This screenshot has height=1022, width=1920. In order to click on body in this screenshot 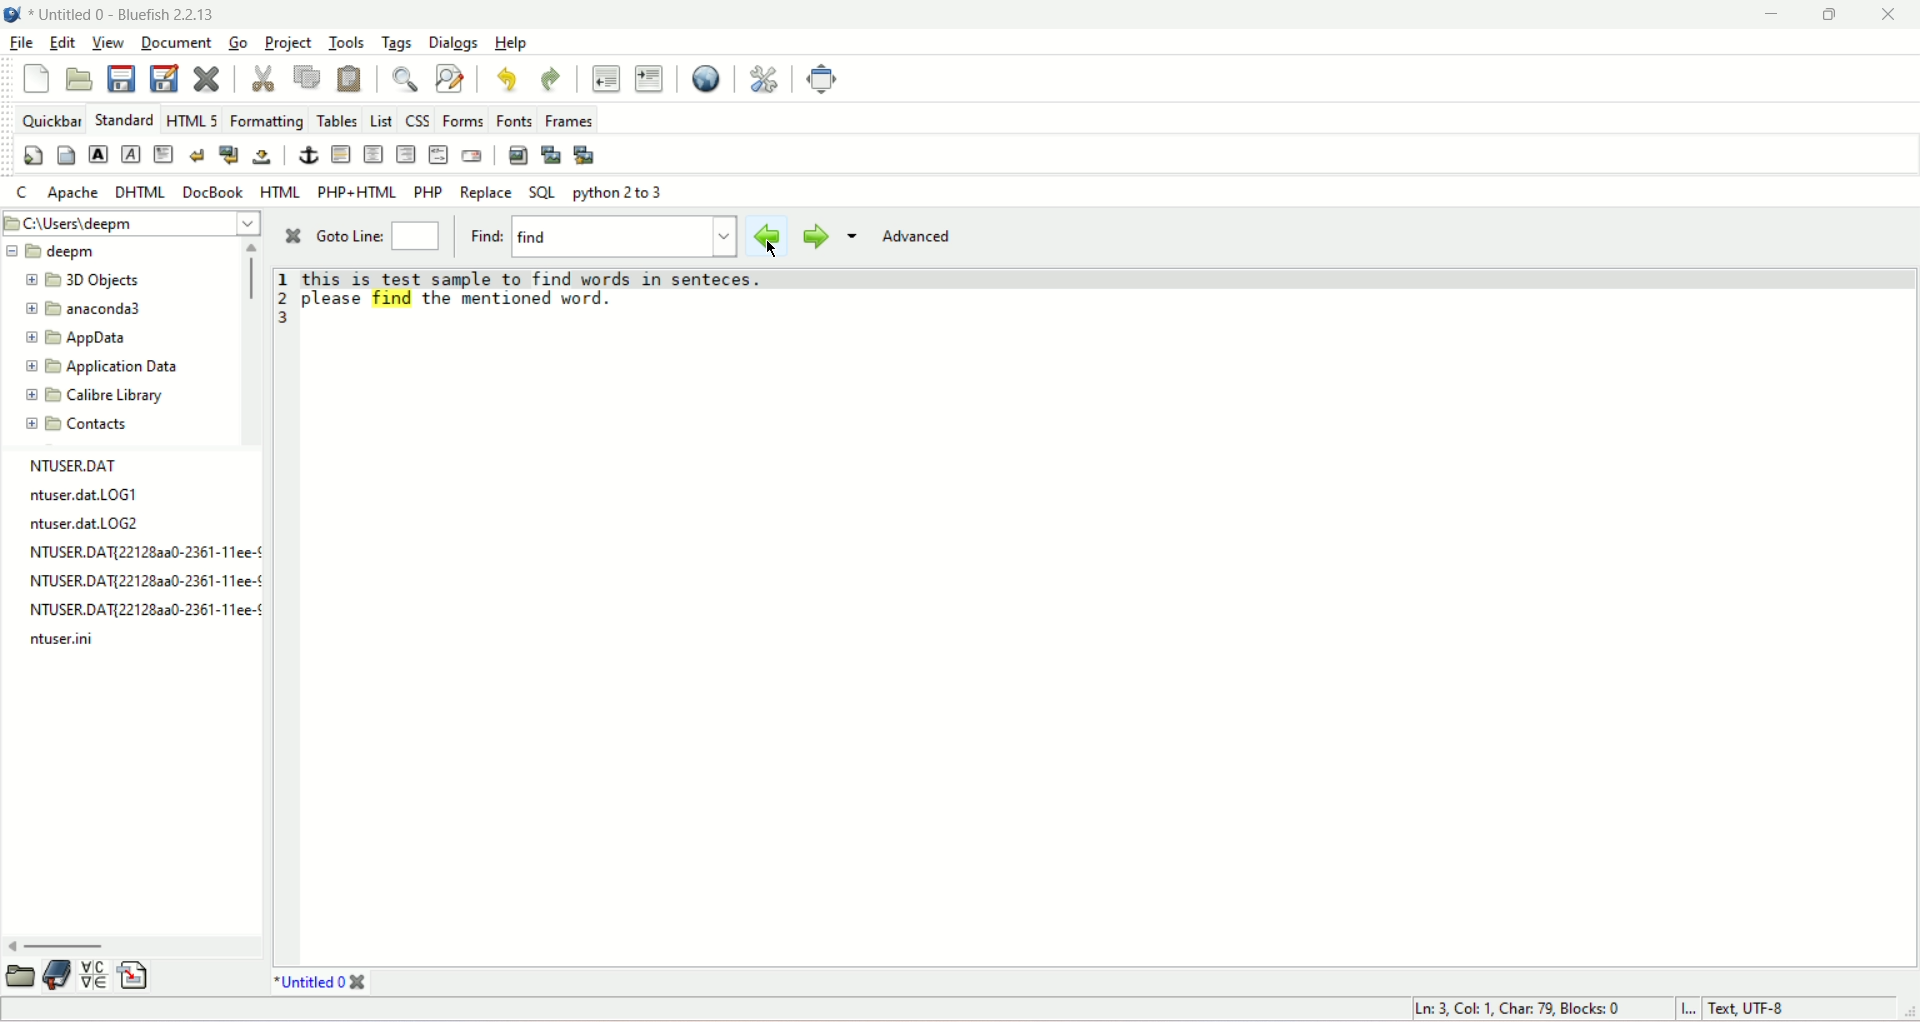, I will do `click(65, 155)`.